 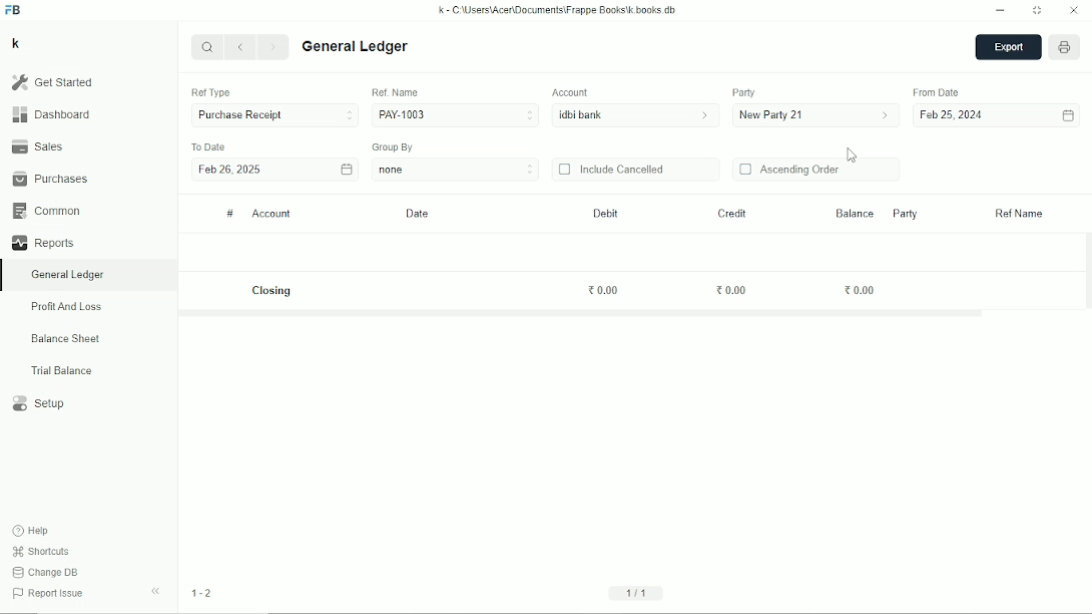 What do you see at coordinates (16, 43) in the screenshot?
I see `K` at bounding box center [16, 43].